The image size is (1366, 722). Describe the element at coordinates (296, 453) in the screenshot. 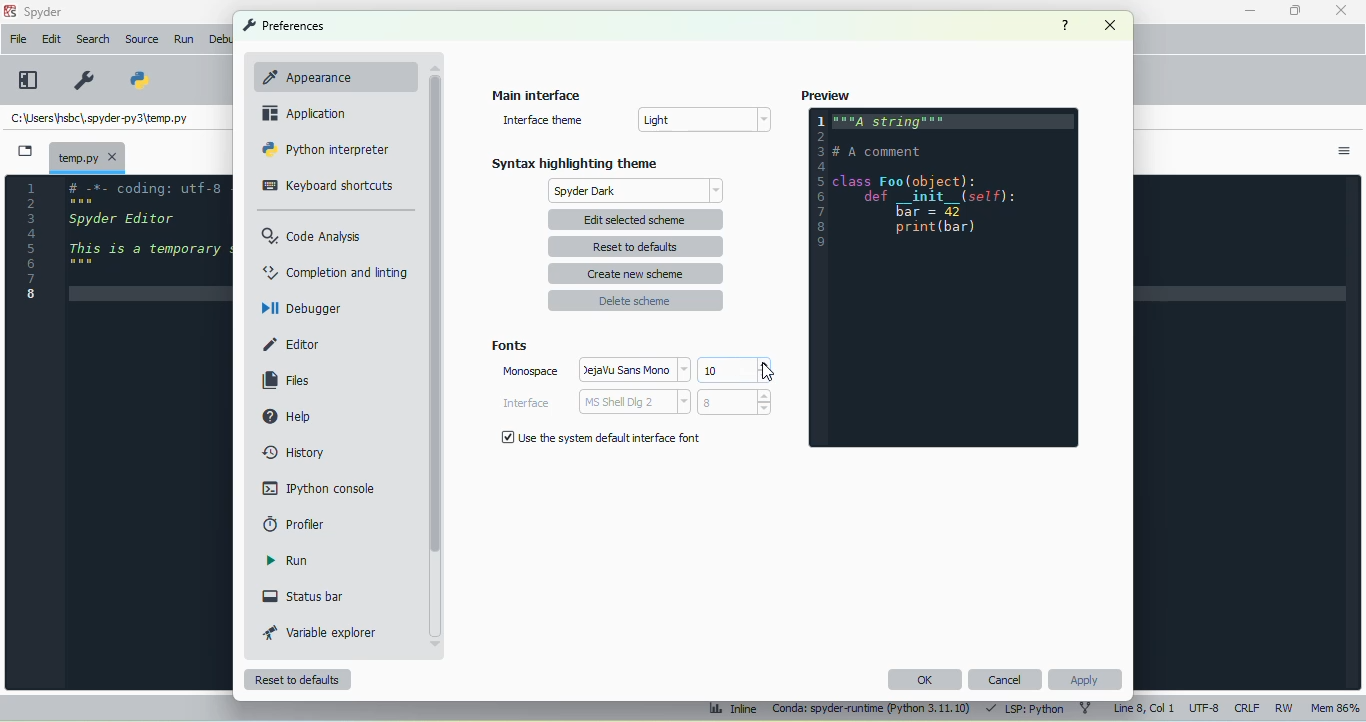

I see `history` at that location.